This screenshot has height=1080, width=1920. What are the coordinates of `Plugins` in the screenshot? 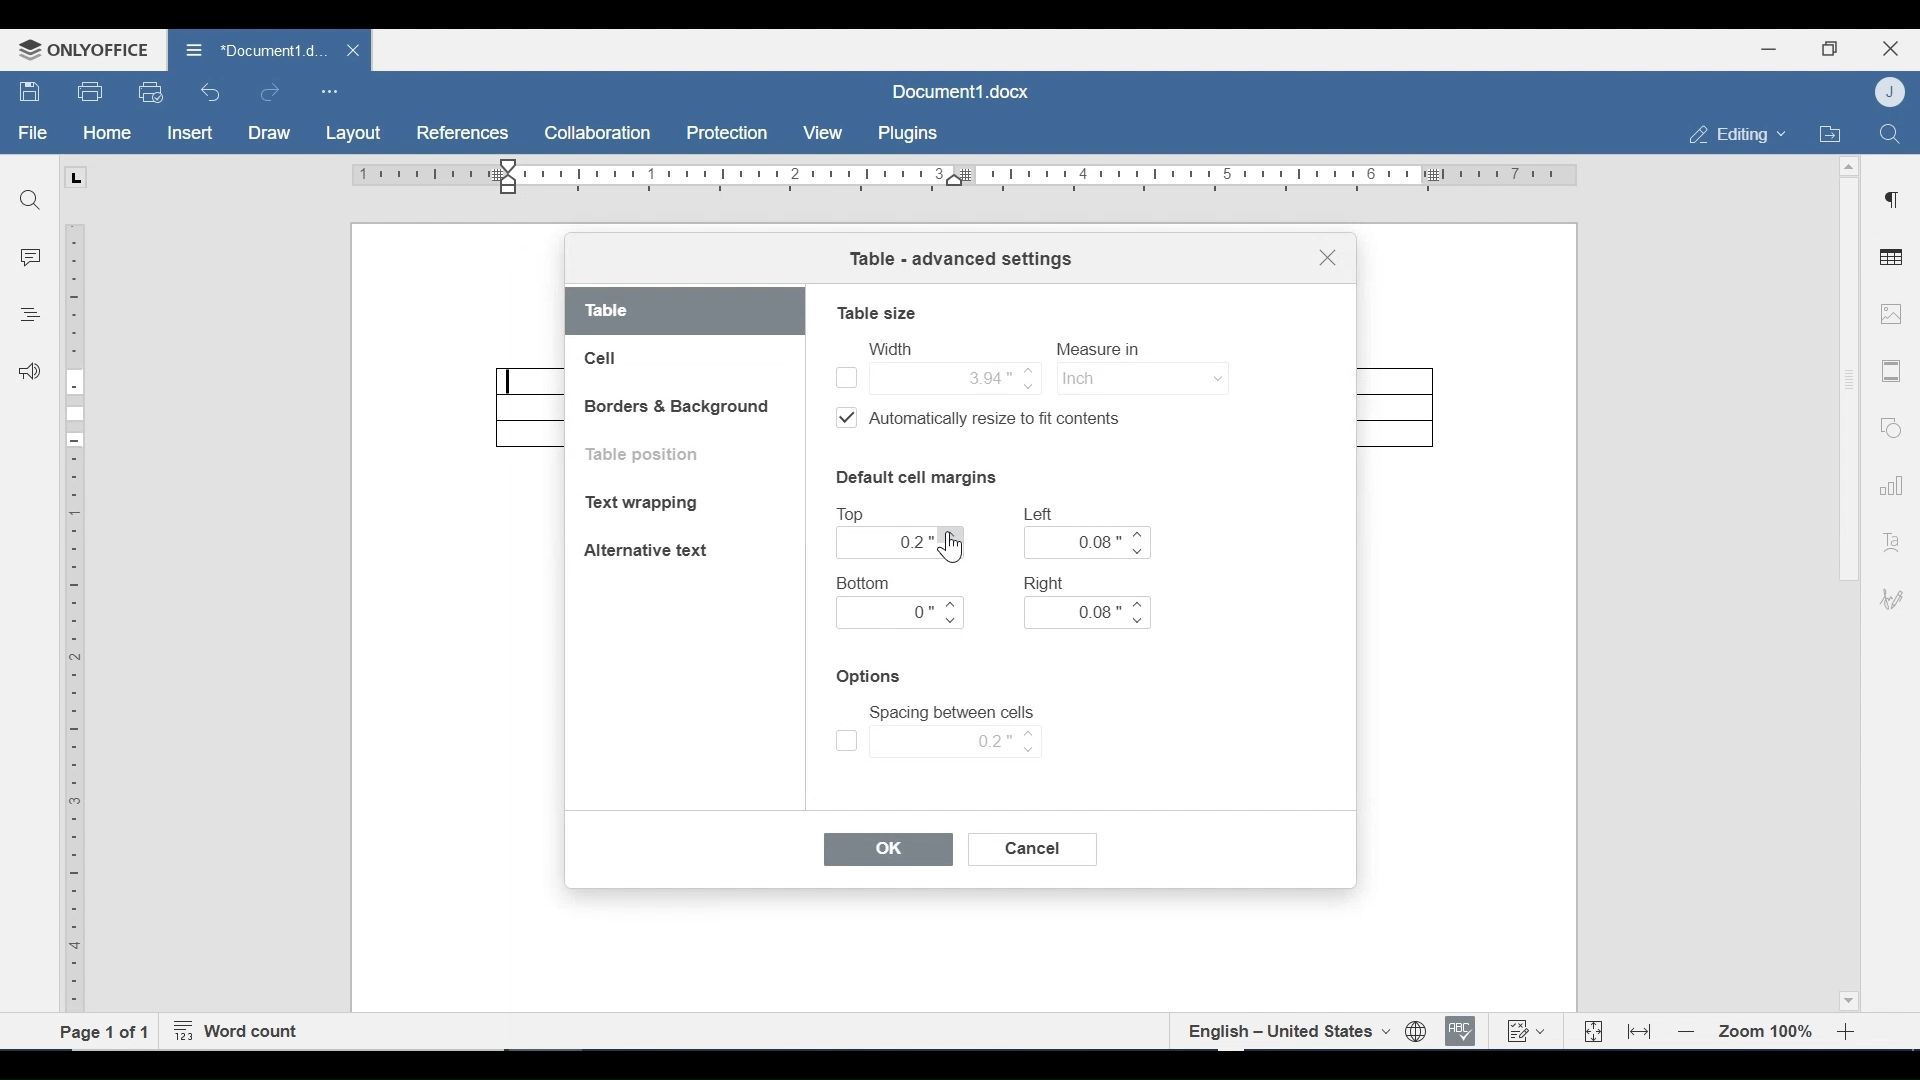 It's located at (905, 134).